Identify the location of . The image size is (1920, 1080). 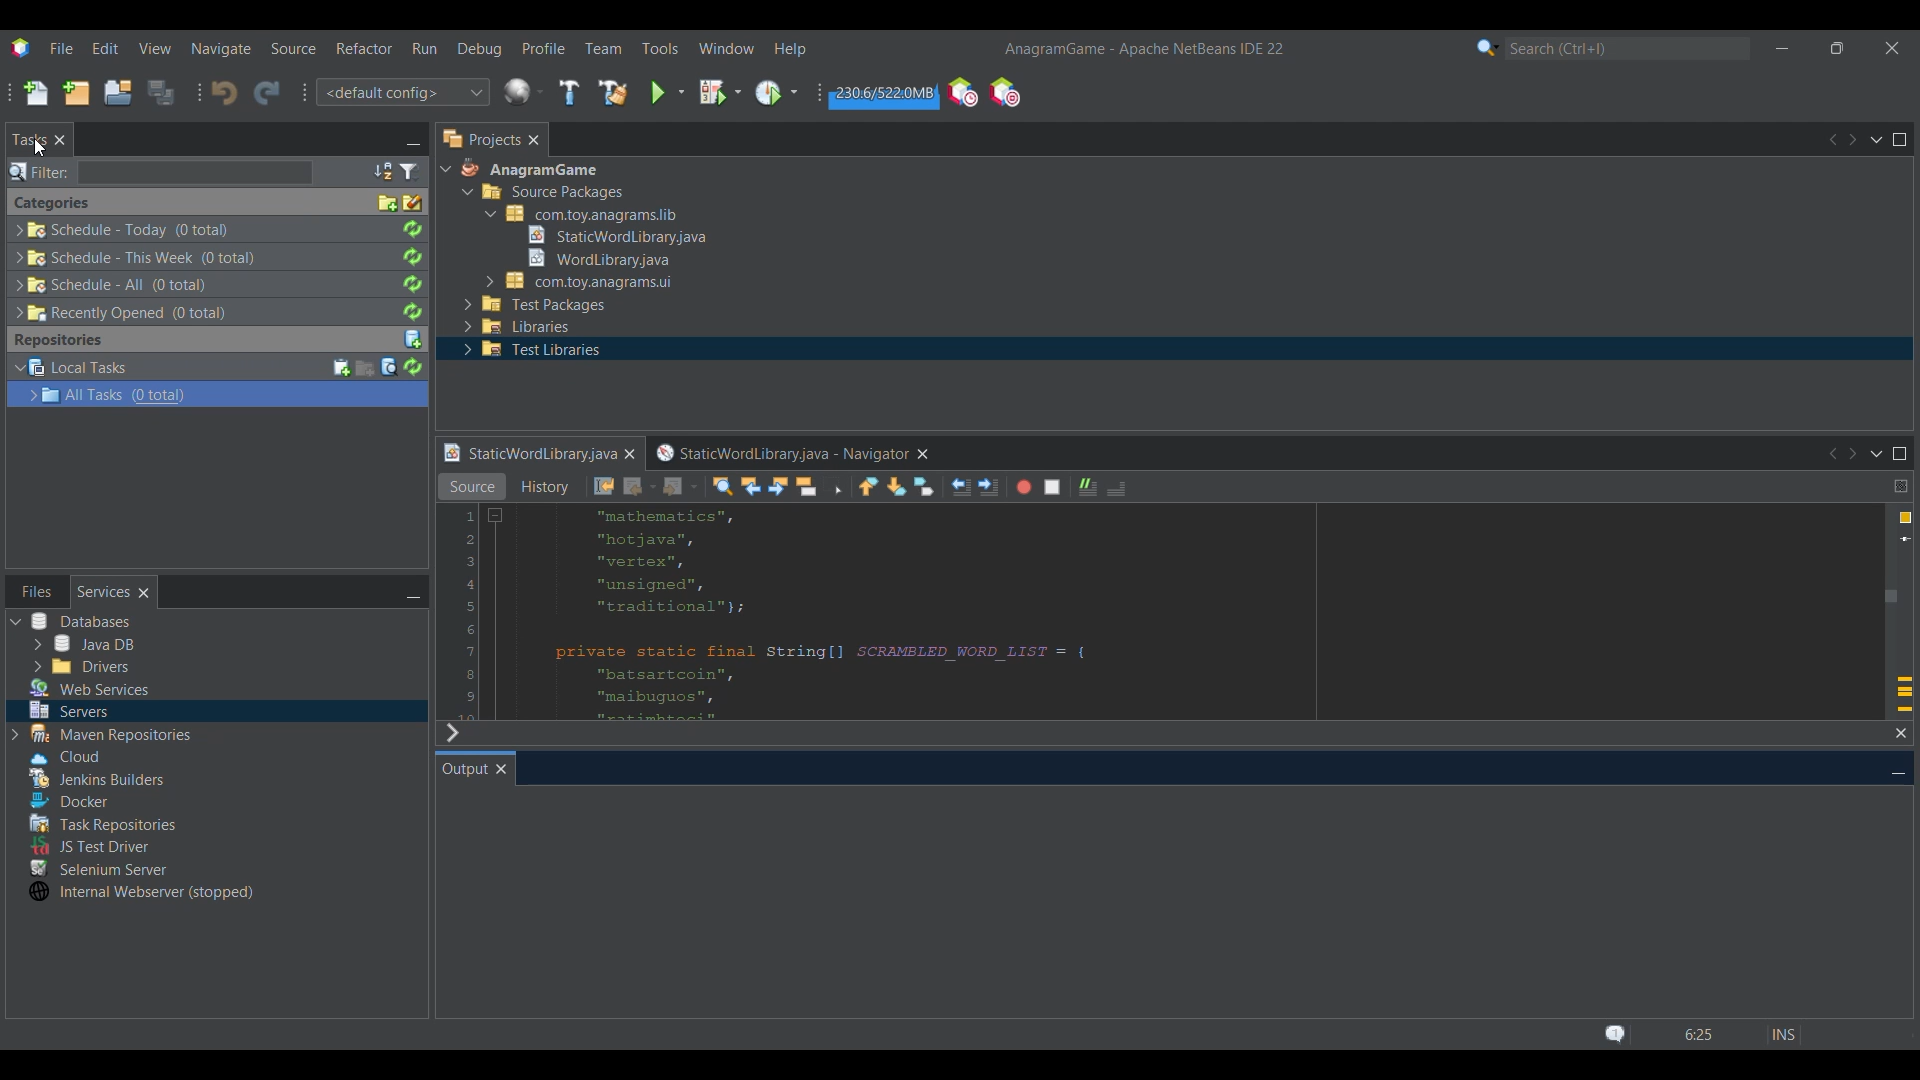
(92, 845).